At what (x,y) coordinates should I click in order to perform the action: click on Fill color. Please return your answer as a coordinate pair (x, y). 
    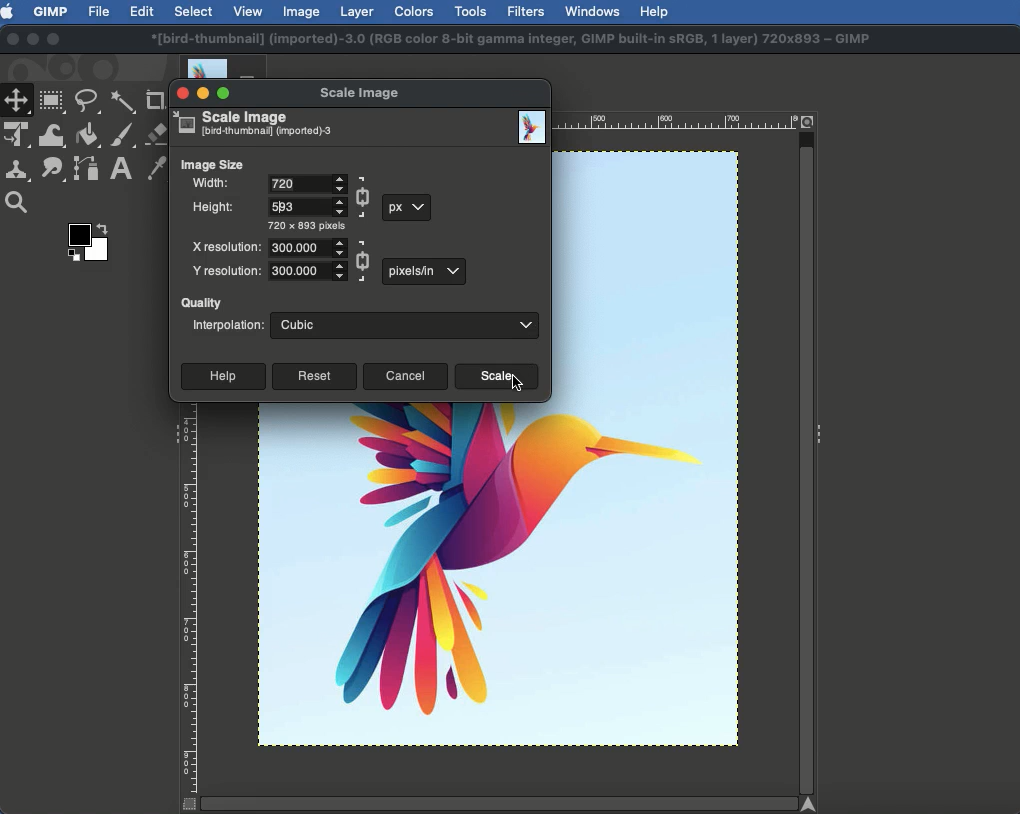
    Looking at the image, I should click on (89, 136).